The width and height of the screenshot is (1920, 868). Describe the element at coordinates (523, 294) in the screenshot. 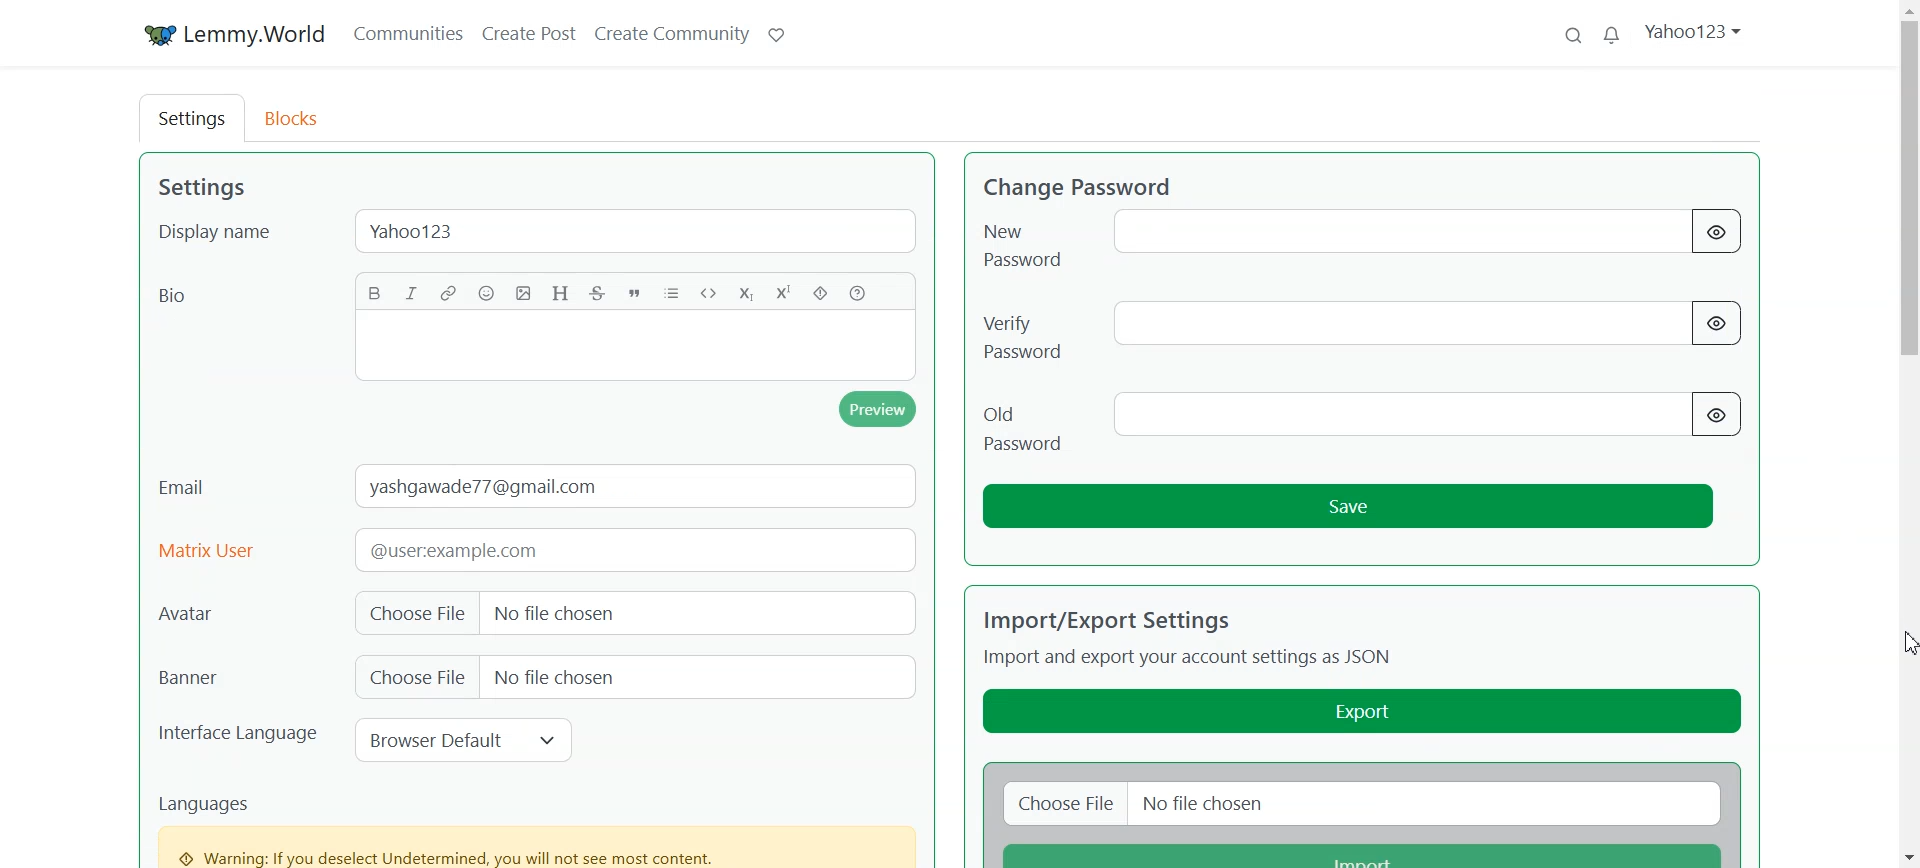

I see `Upload Image` at that location.